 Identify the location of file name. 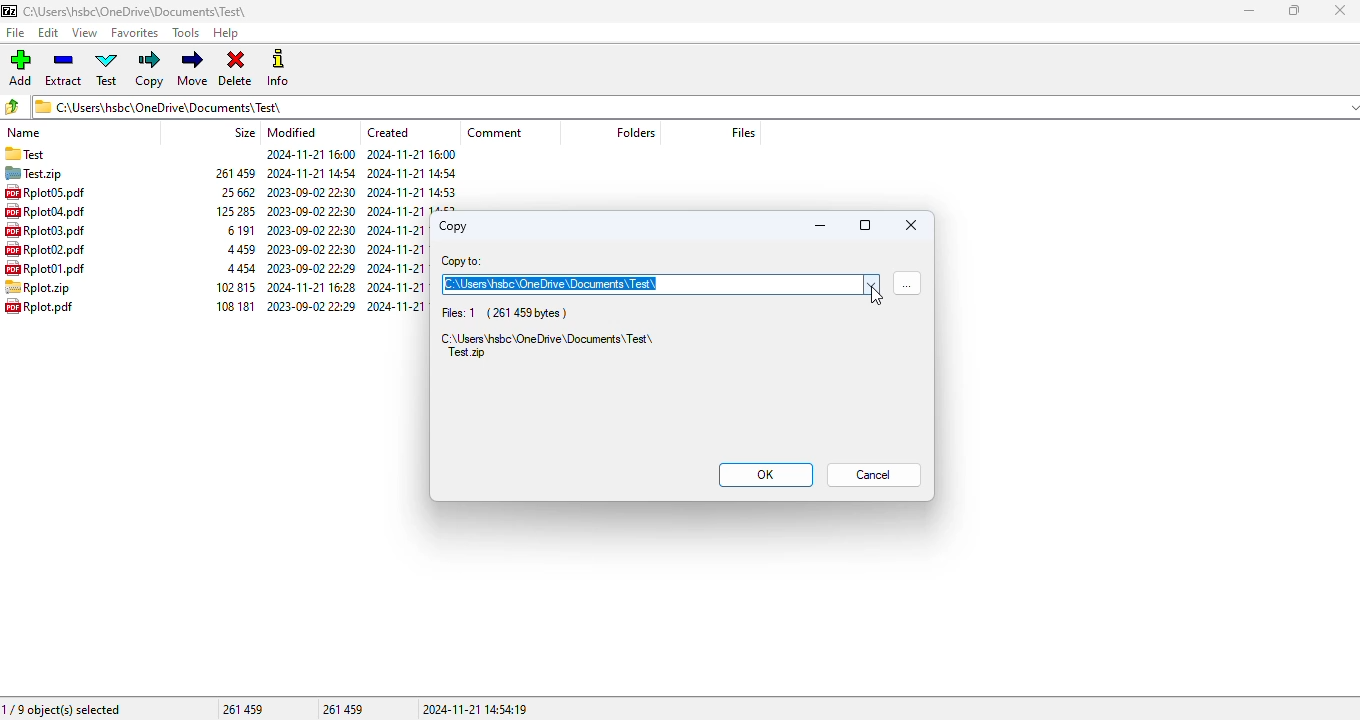
(44, 230).